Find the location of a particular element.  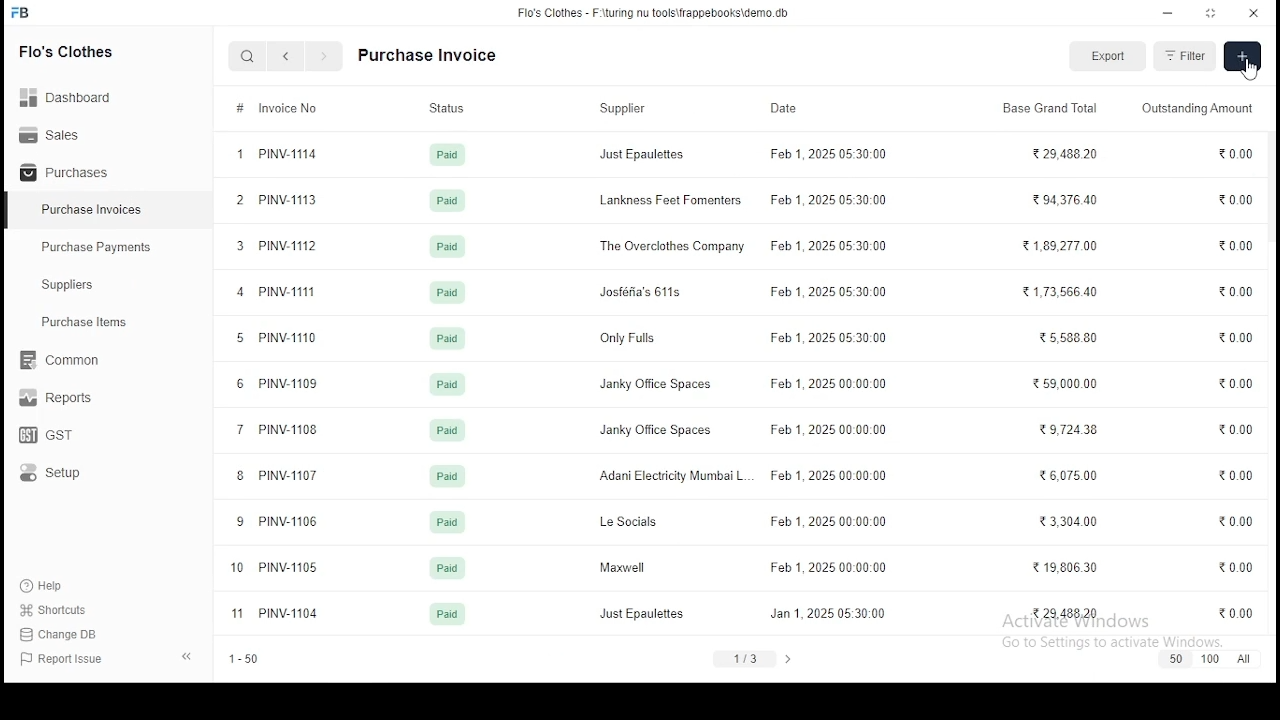

PINV-1111 is located at coordinates (286, 291).